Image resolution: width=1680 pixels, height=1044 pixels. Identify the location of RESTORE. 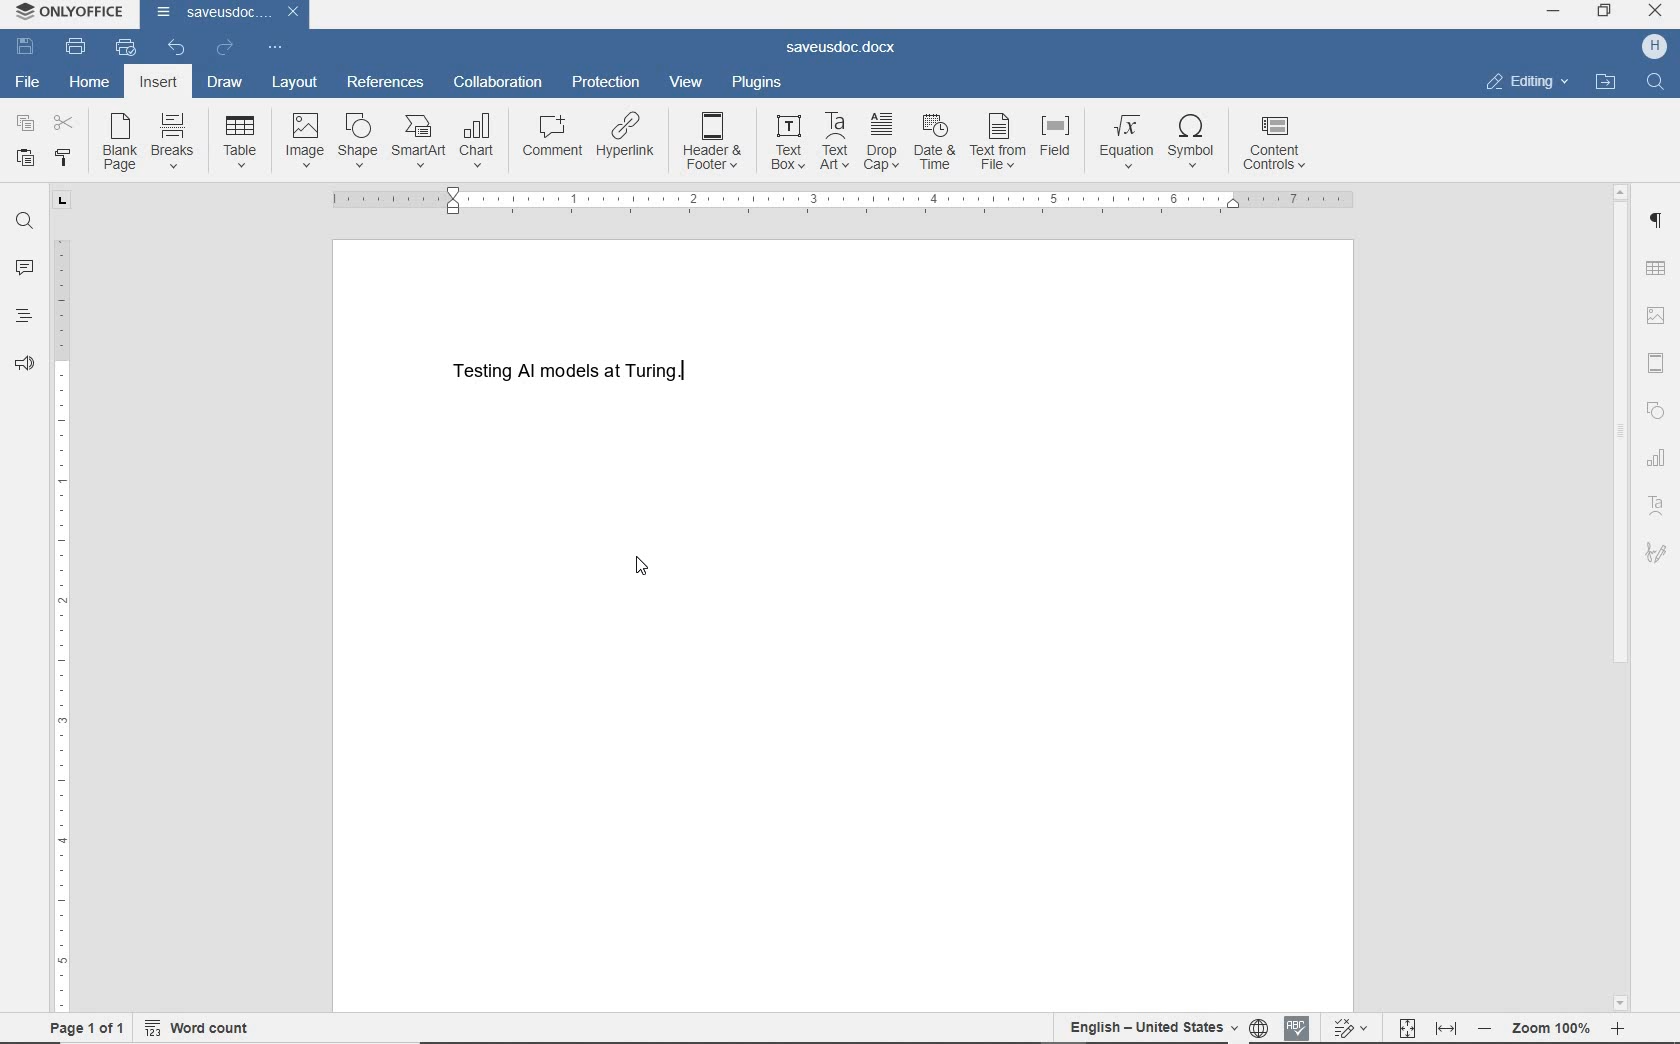
(1605, 11).